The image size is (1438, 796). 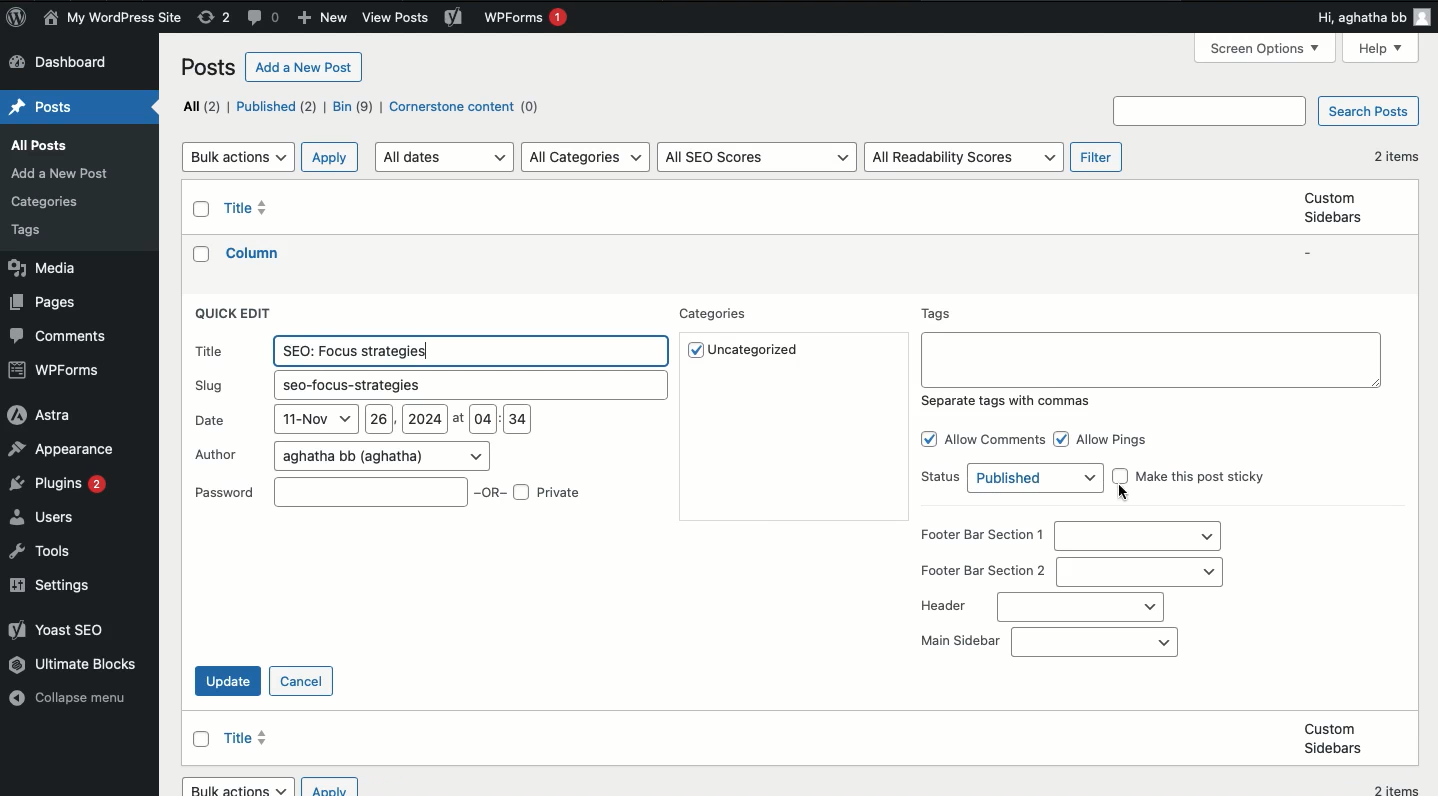 I want to click on OR, so click(x=492, y=494).